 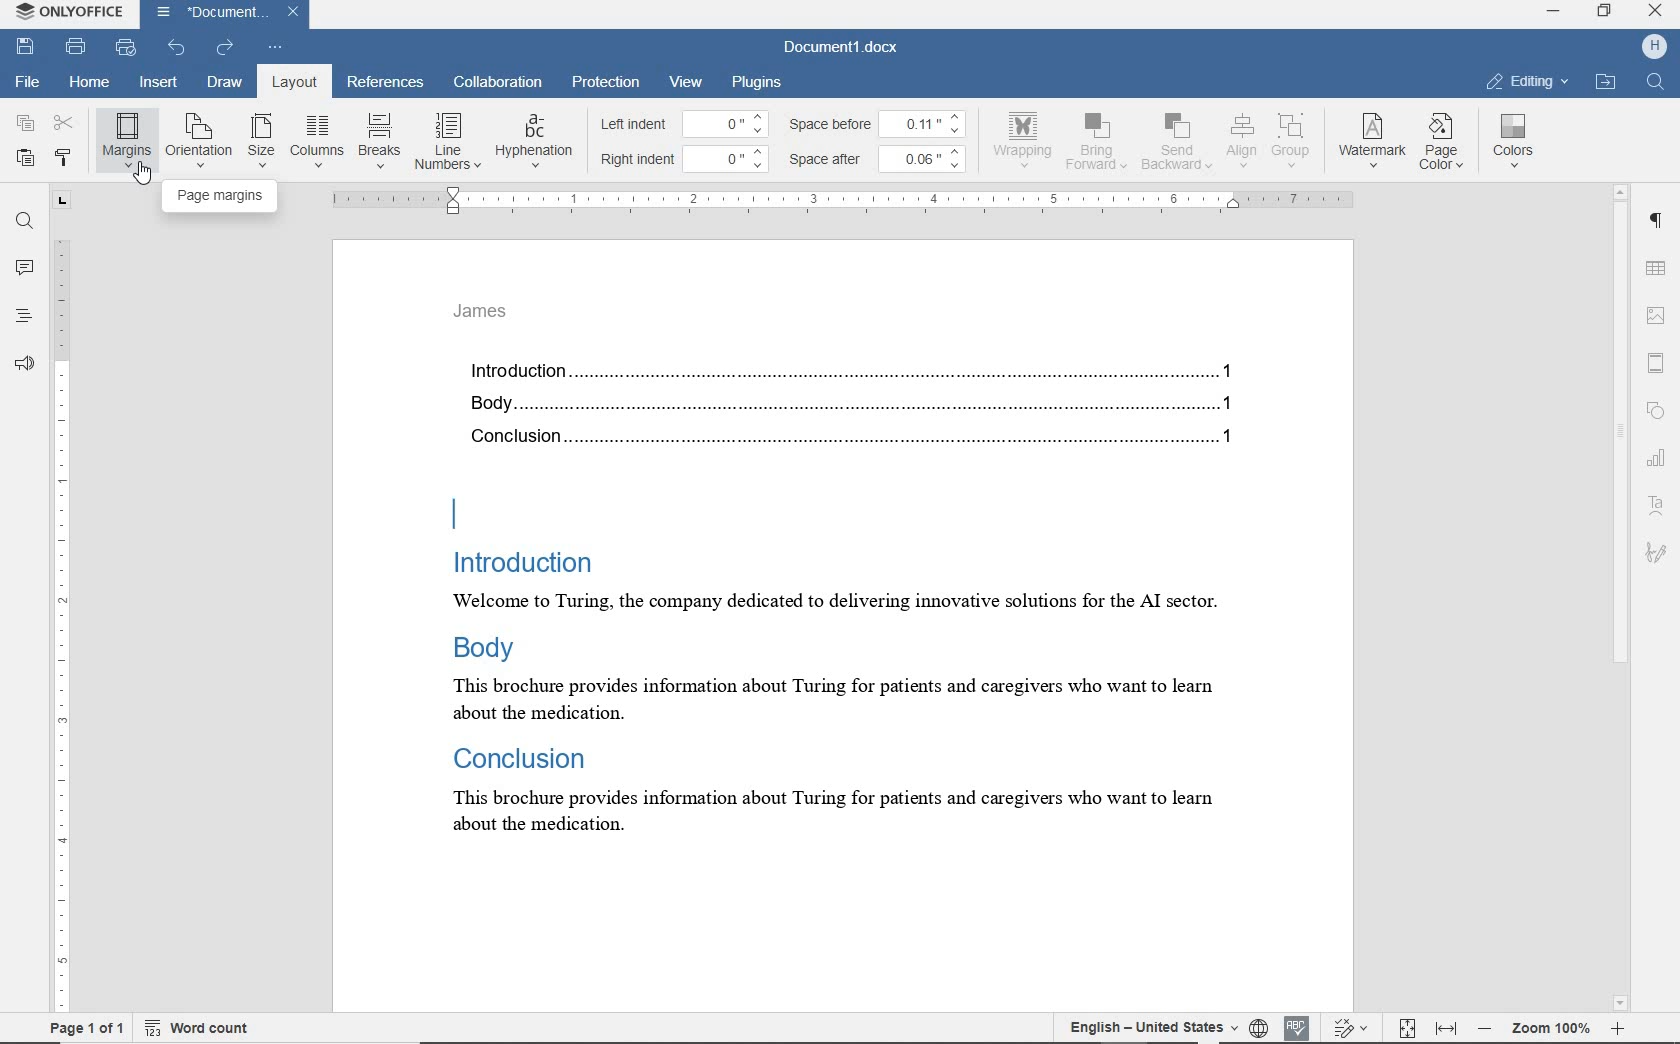 I want to click on ruler, so click(x=847, y=200).